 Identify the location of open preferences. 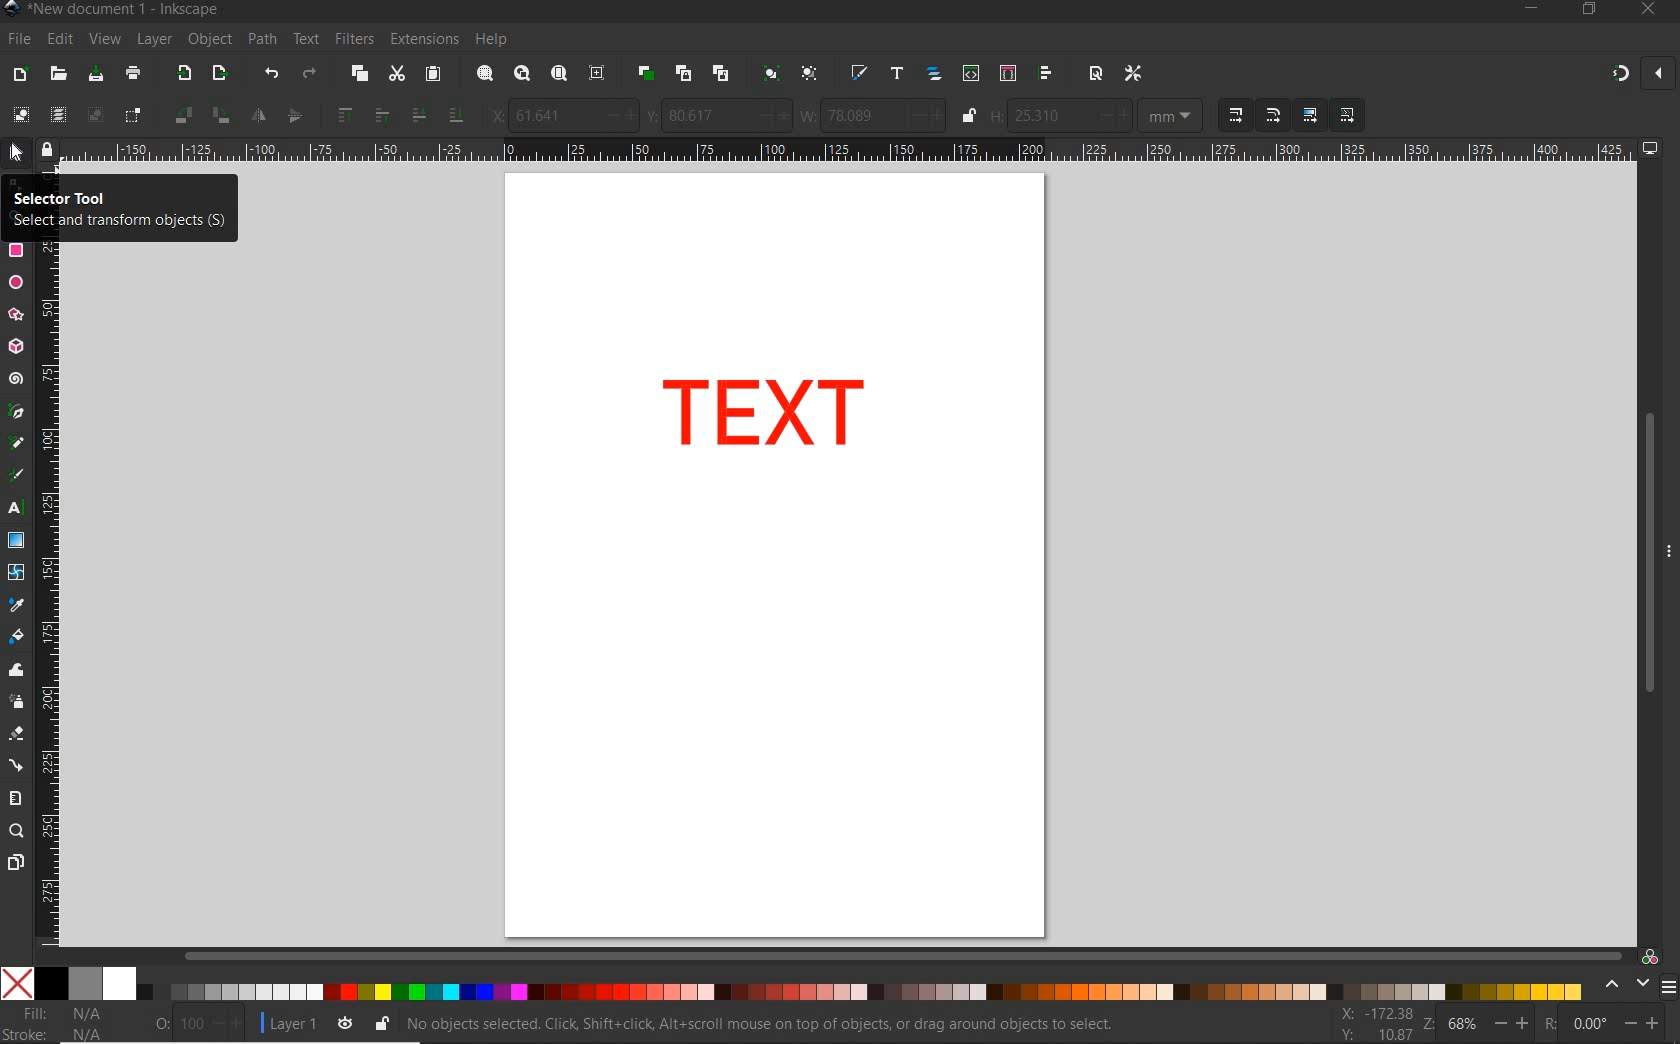
(1134, 72).